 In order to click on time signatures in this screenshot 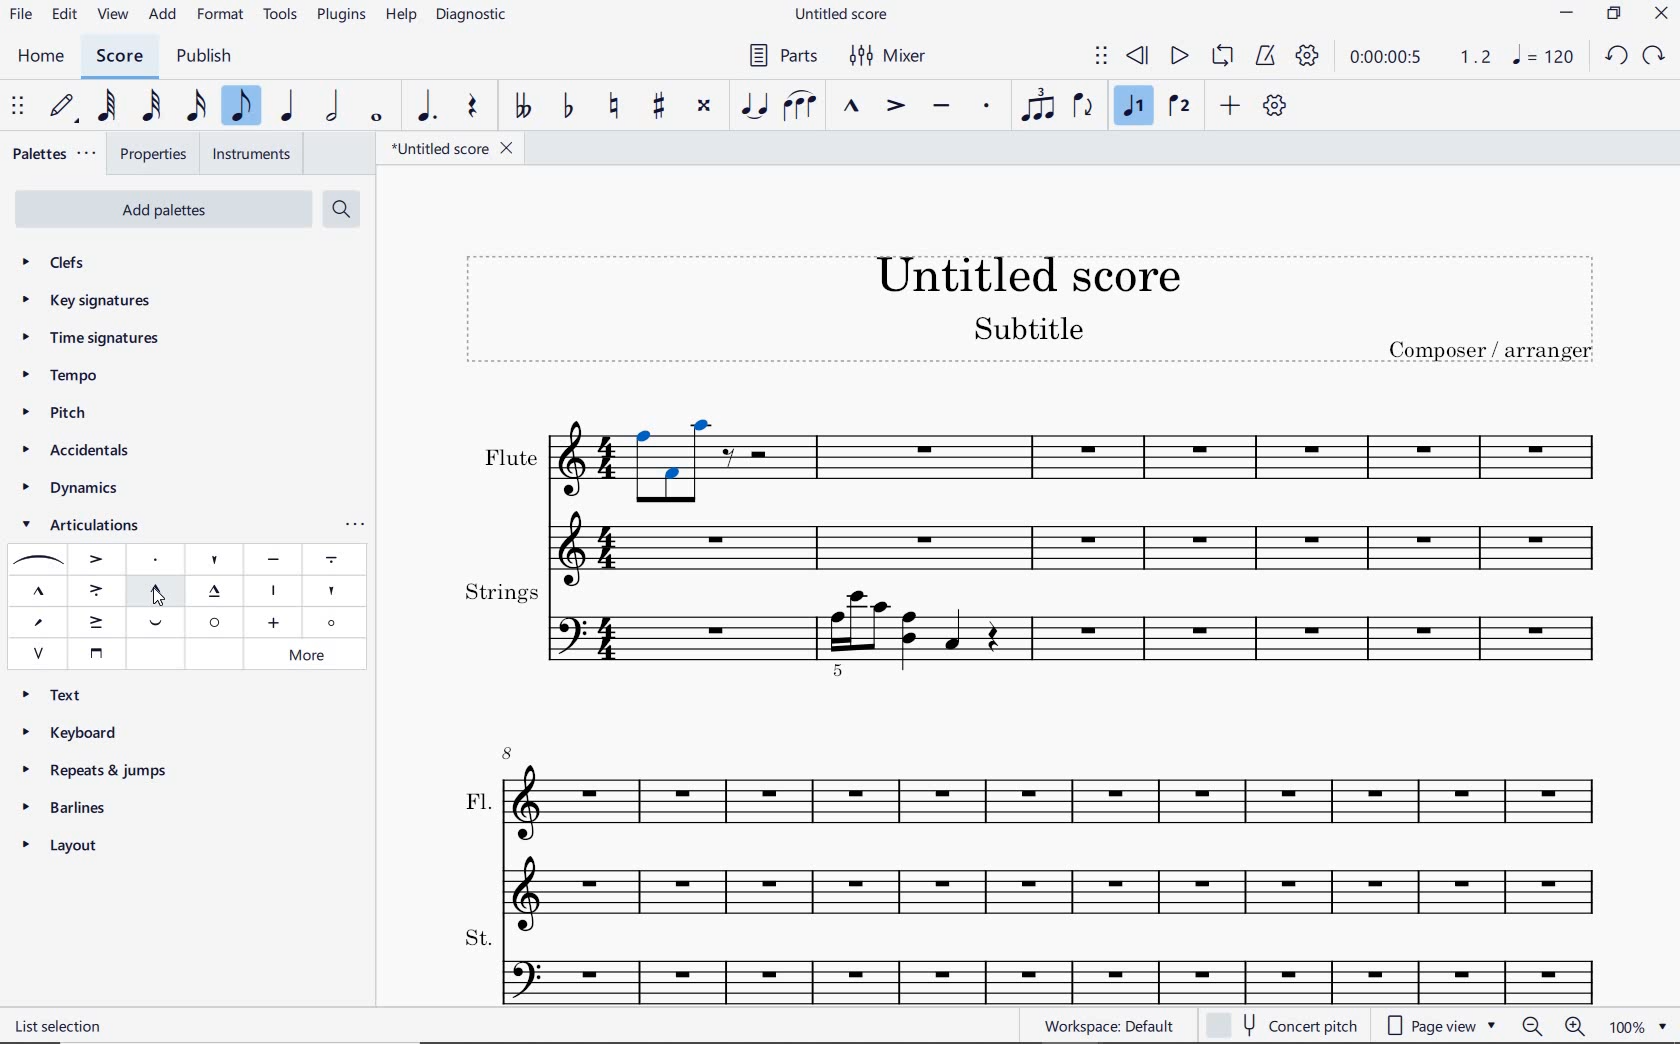, I will do `click(89, 336)`.